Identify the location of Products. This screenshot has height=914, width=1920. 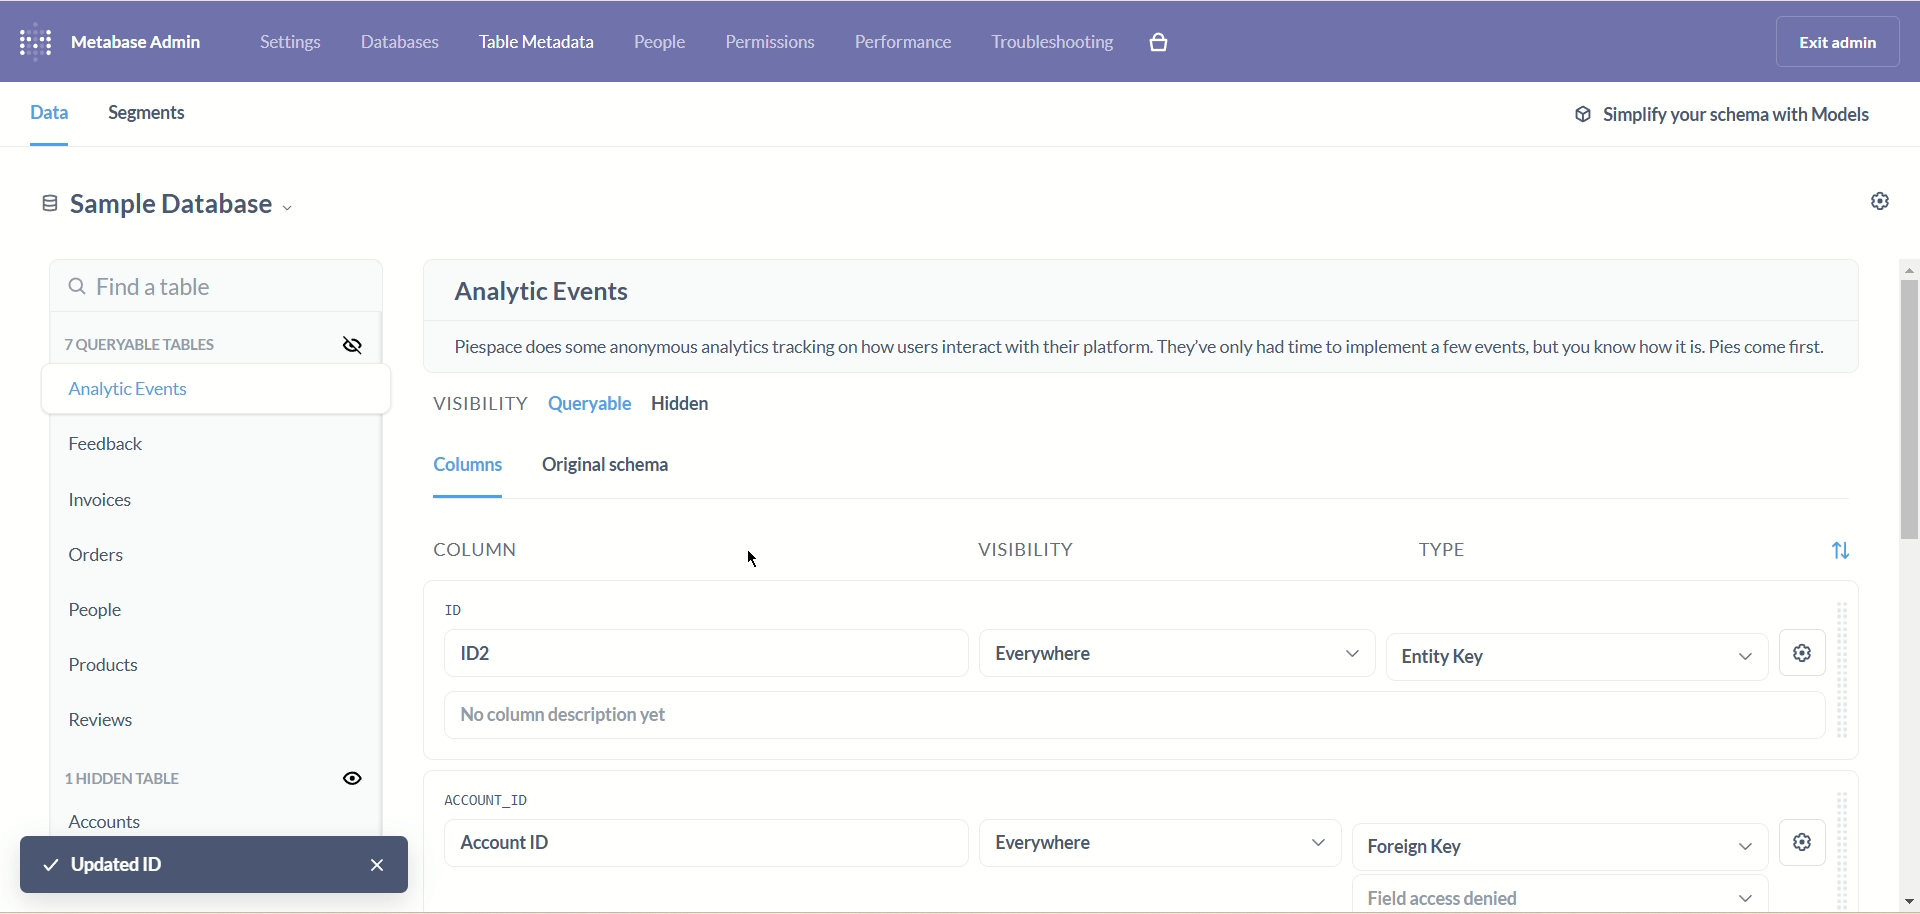
(128, 665).